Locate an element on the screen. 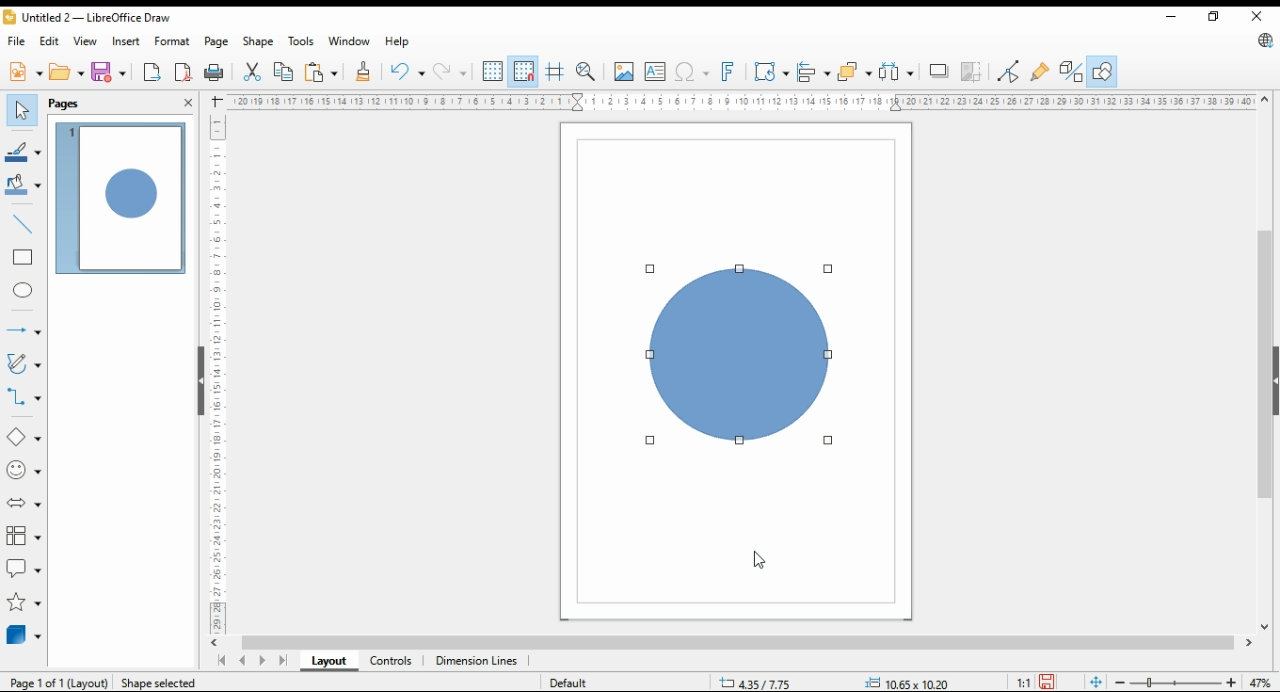  minimize is located at coordinates (1173, 18).